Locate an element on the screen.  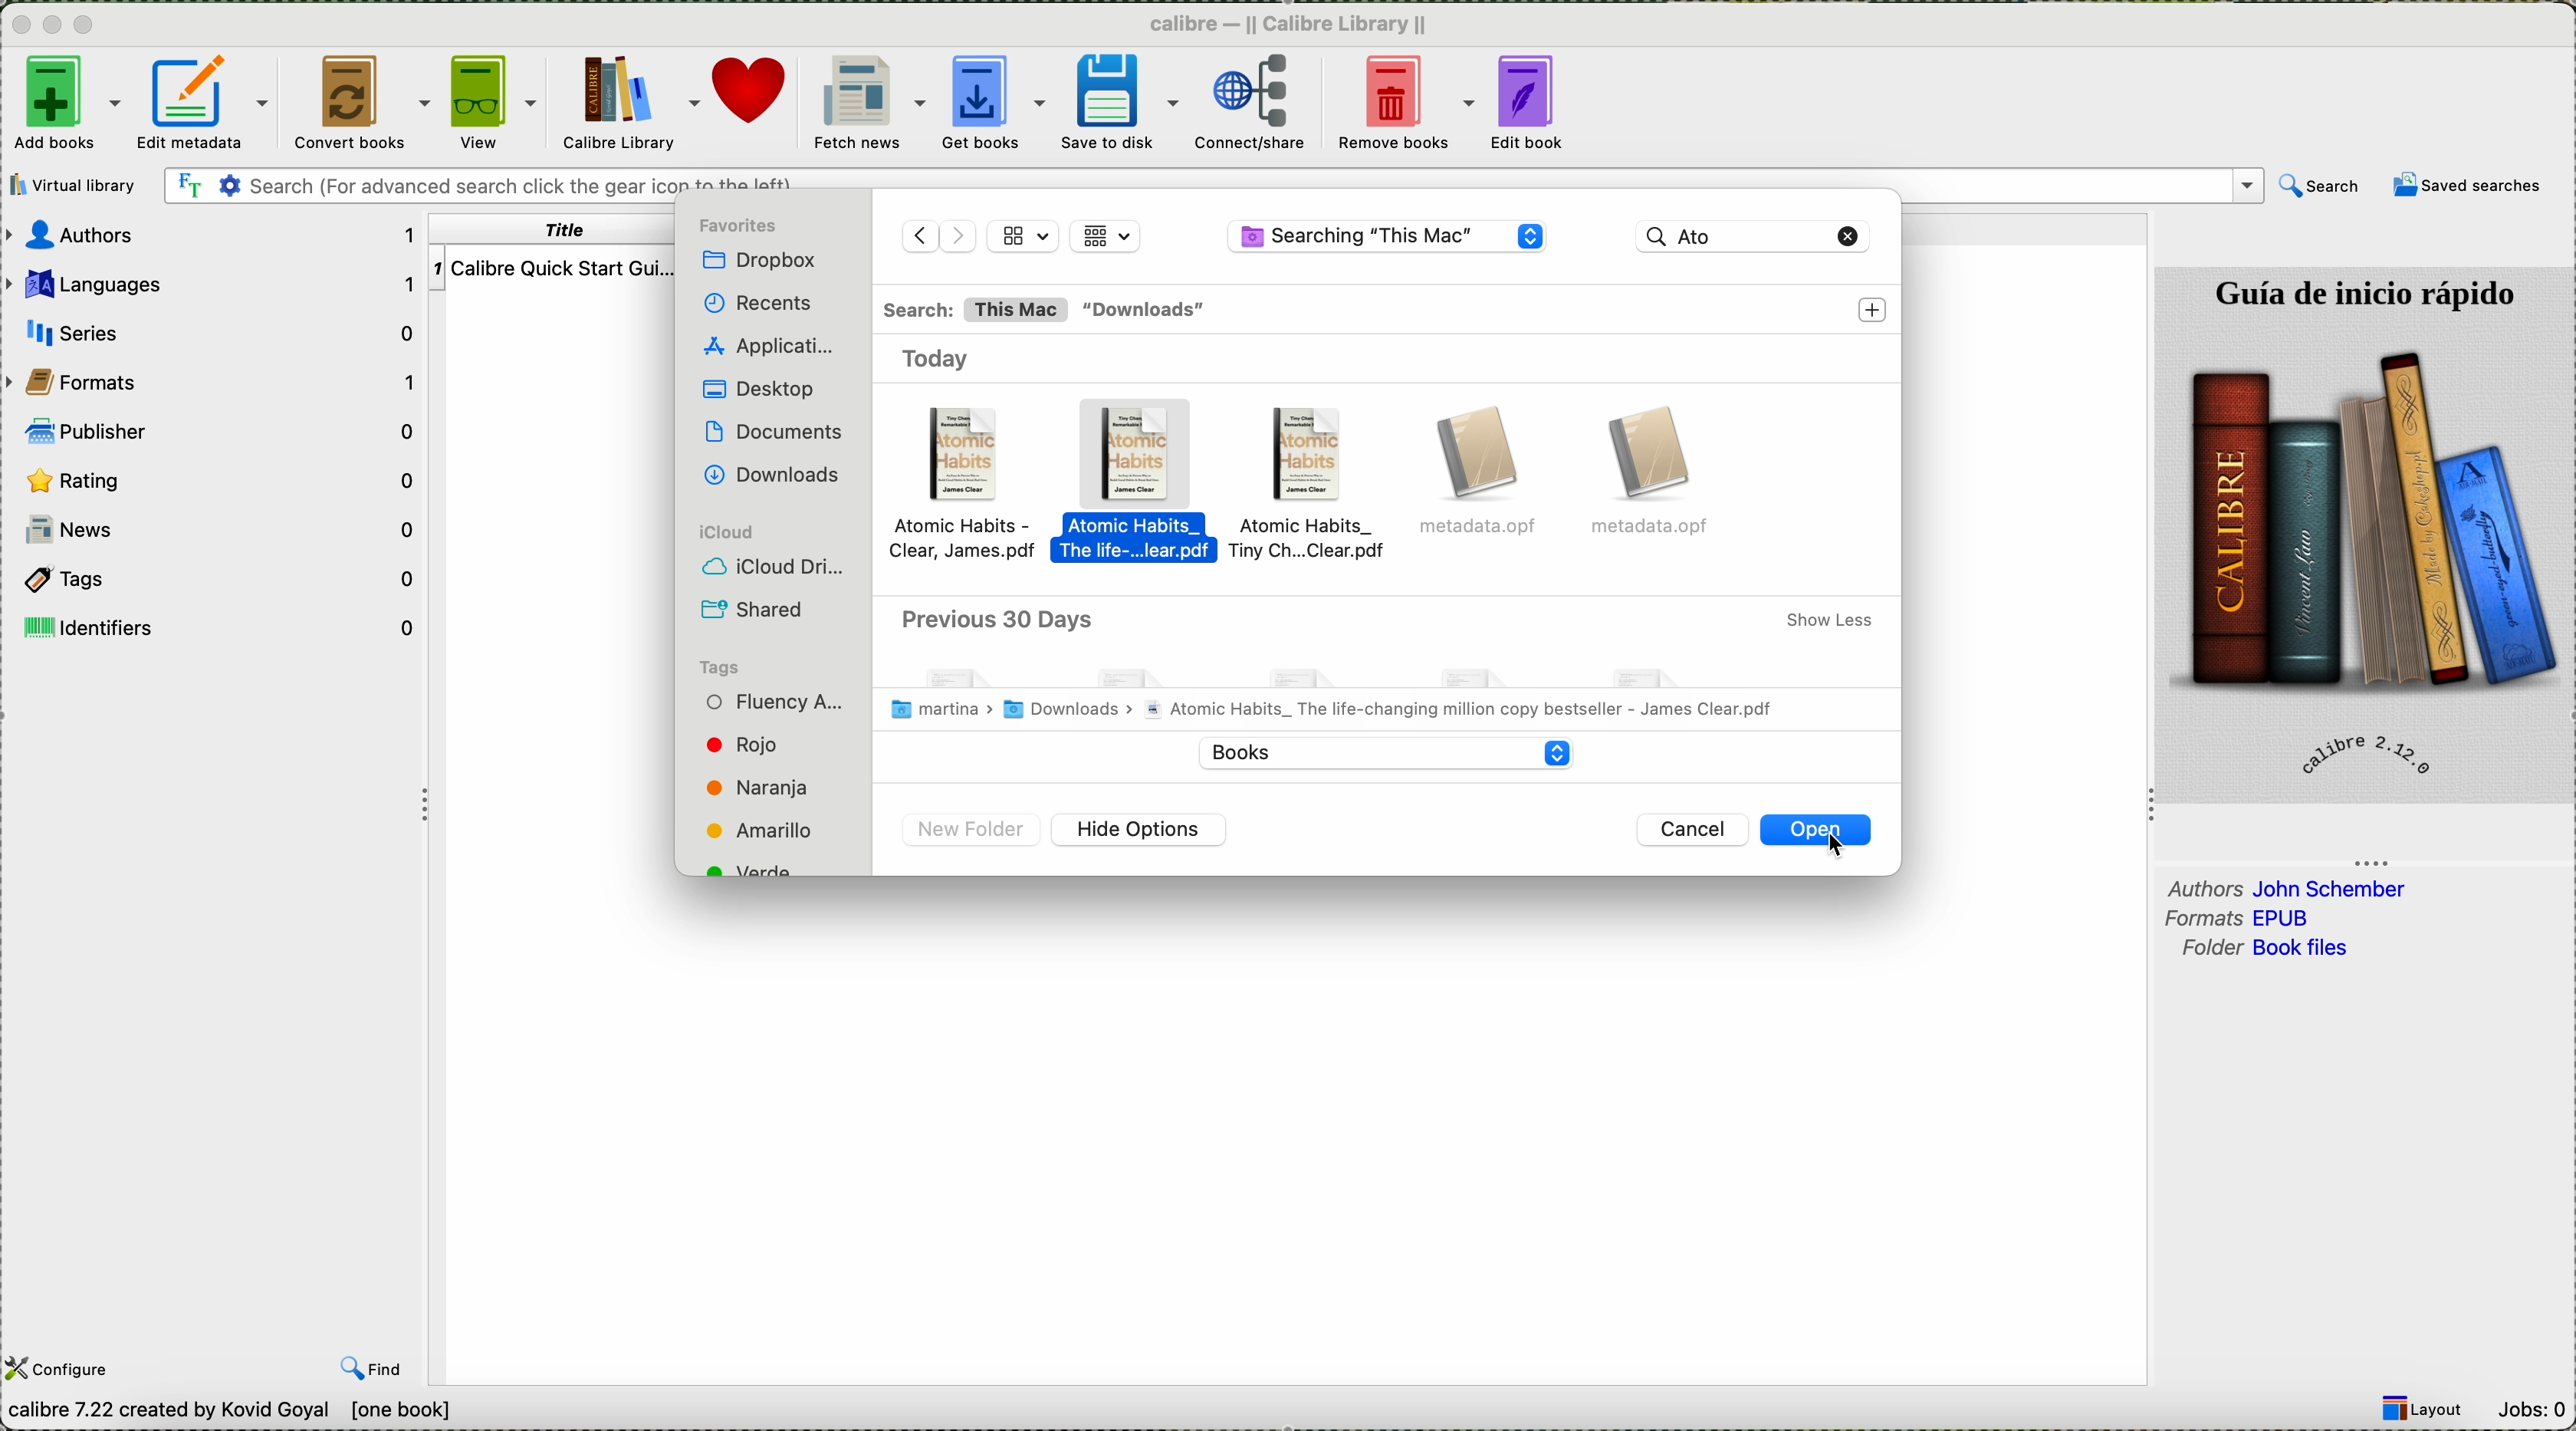
identifiers is located at coordinates (217, 628).